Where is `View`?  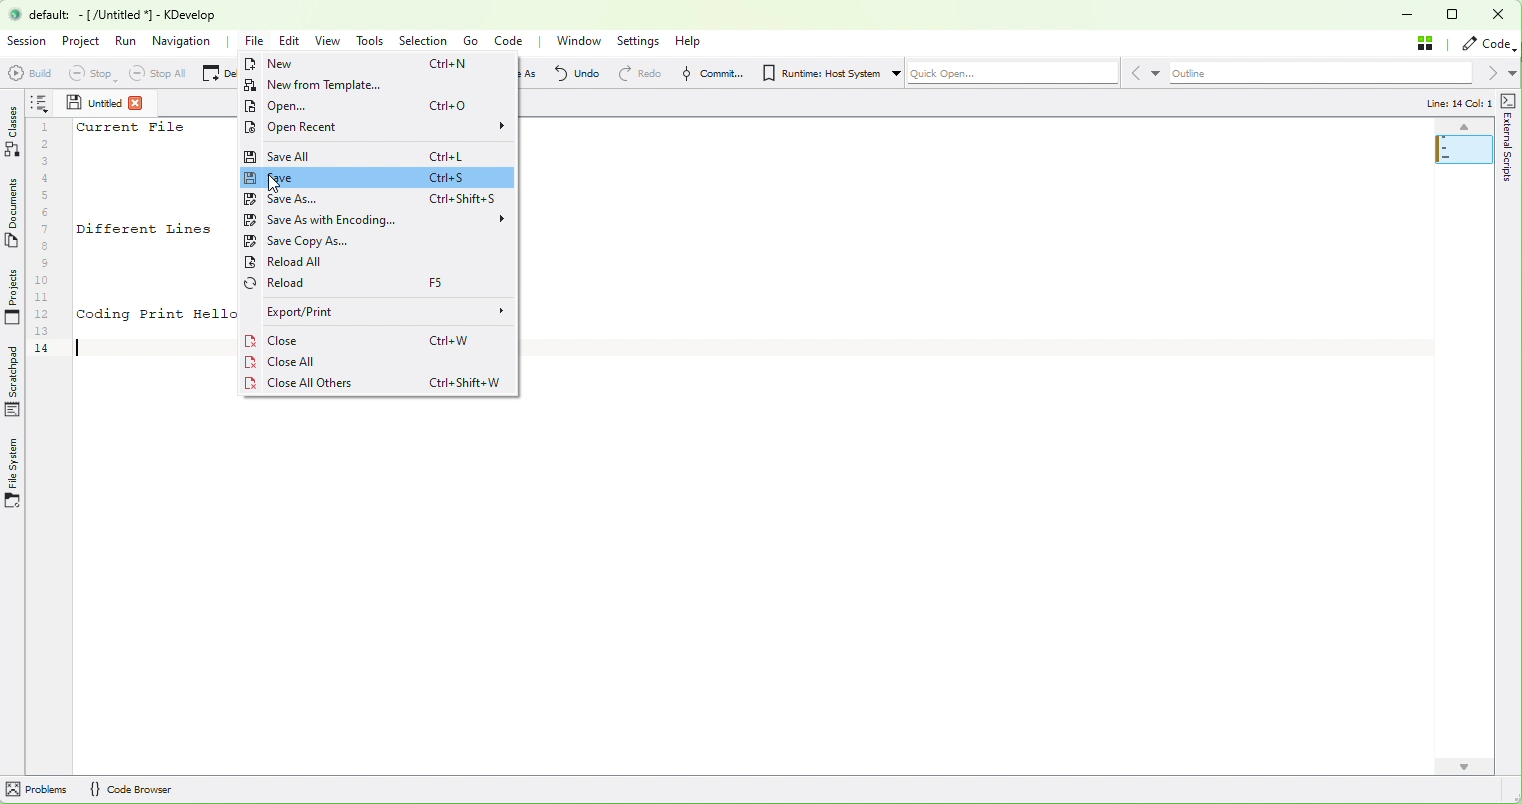 View is located at coordinates (330, 41).